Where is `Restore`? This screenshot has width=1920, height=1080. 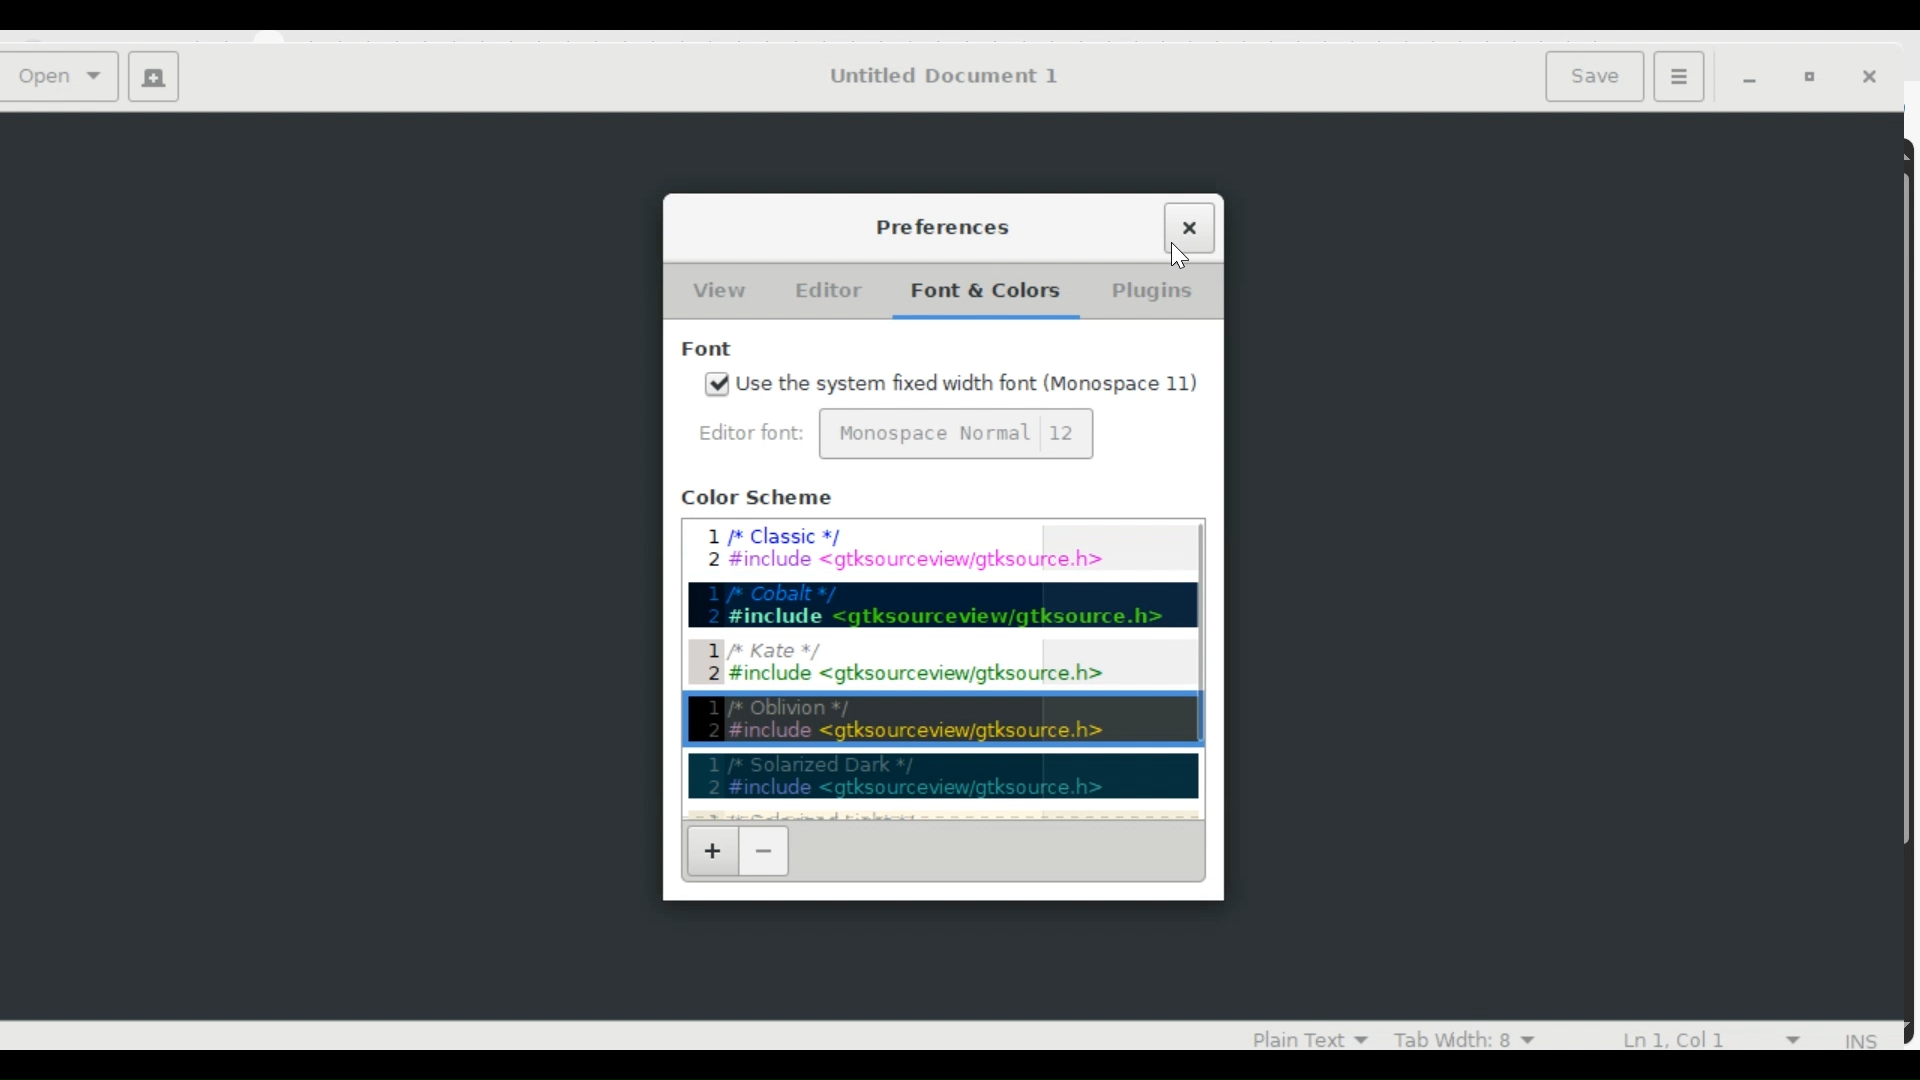 Restore is located at coordinates (1814, 78).